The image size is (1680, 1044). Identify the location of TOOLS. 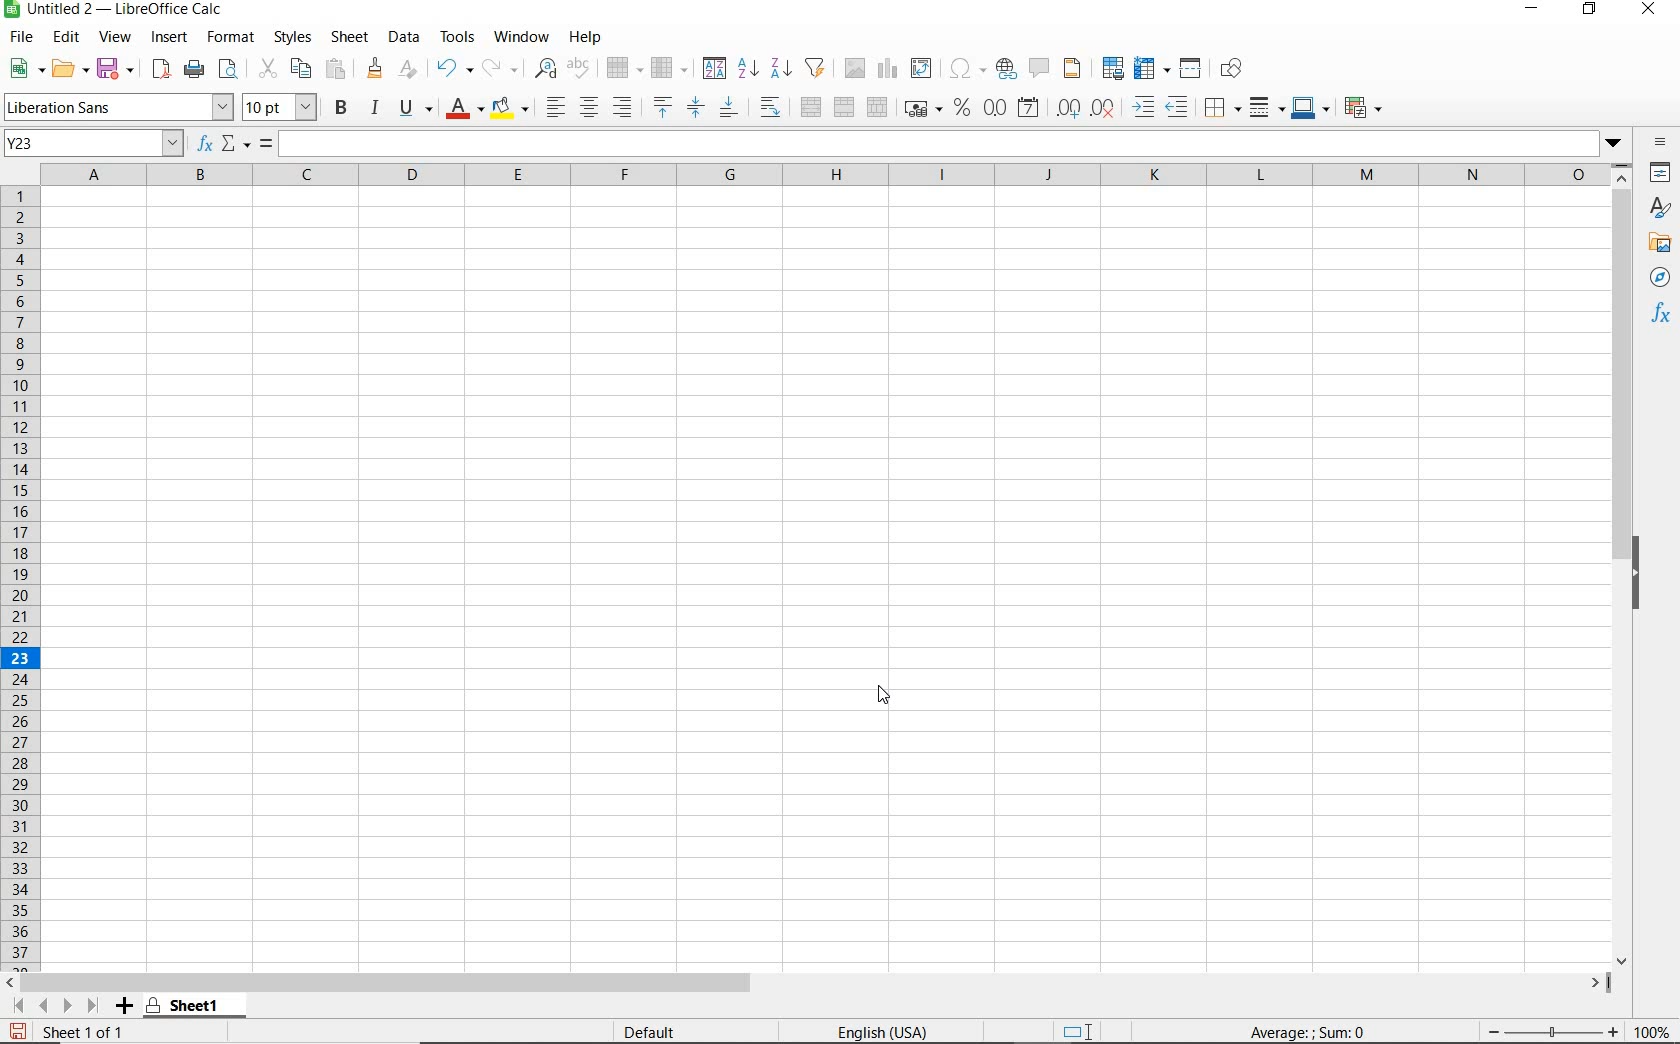
(456, 37).